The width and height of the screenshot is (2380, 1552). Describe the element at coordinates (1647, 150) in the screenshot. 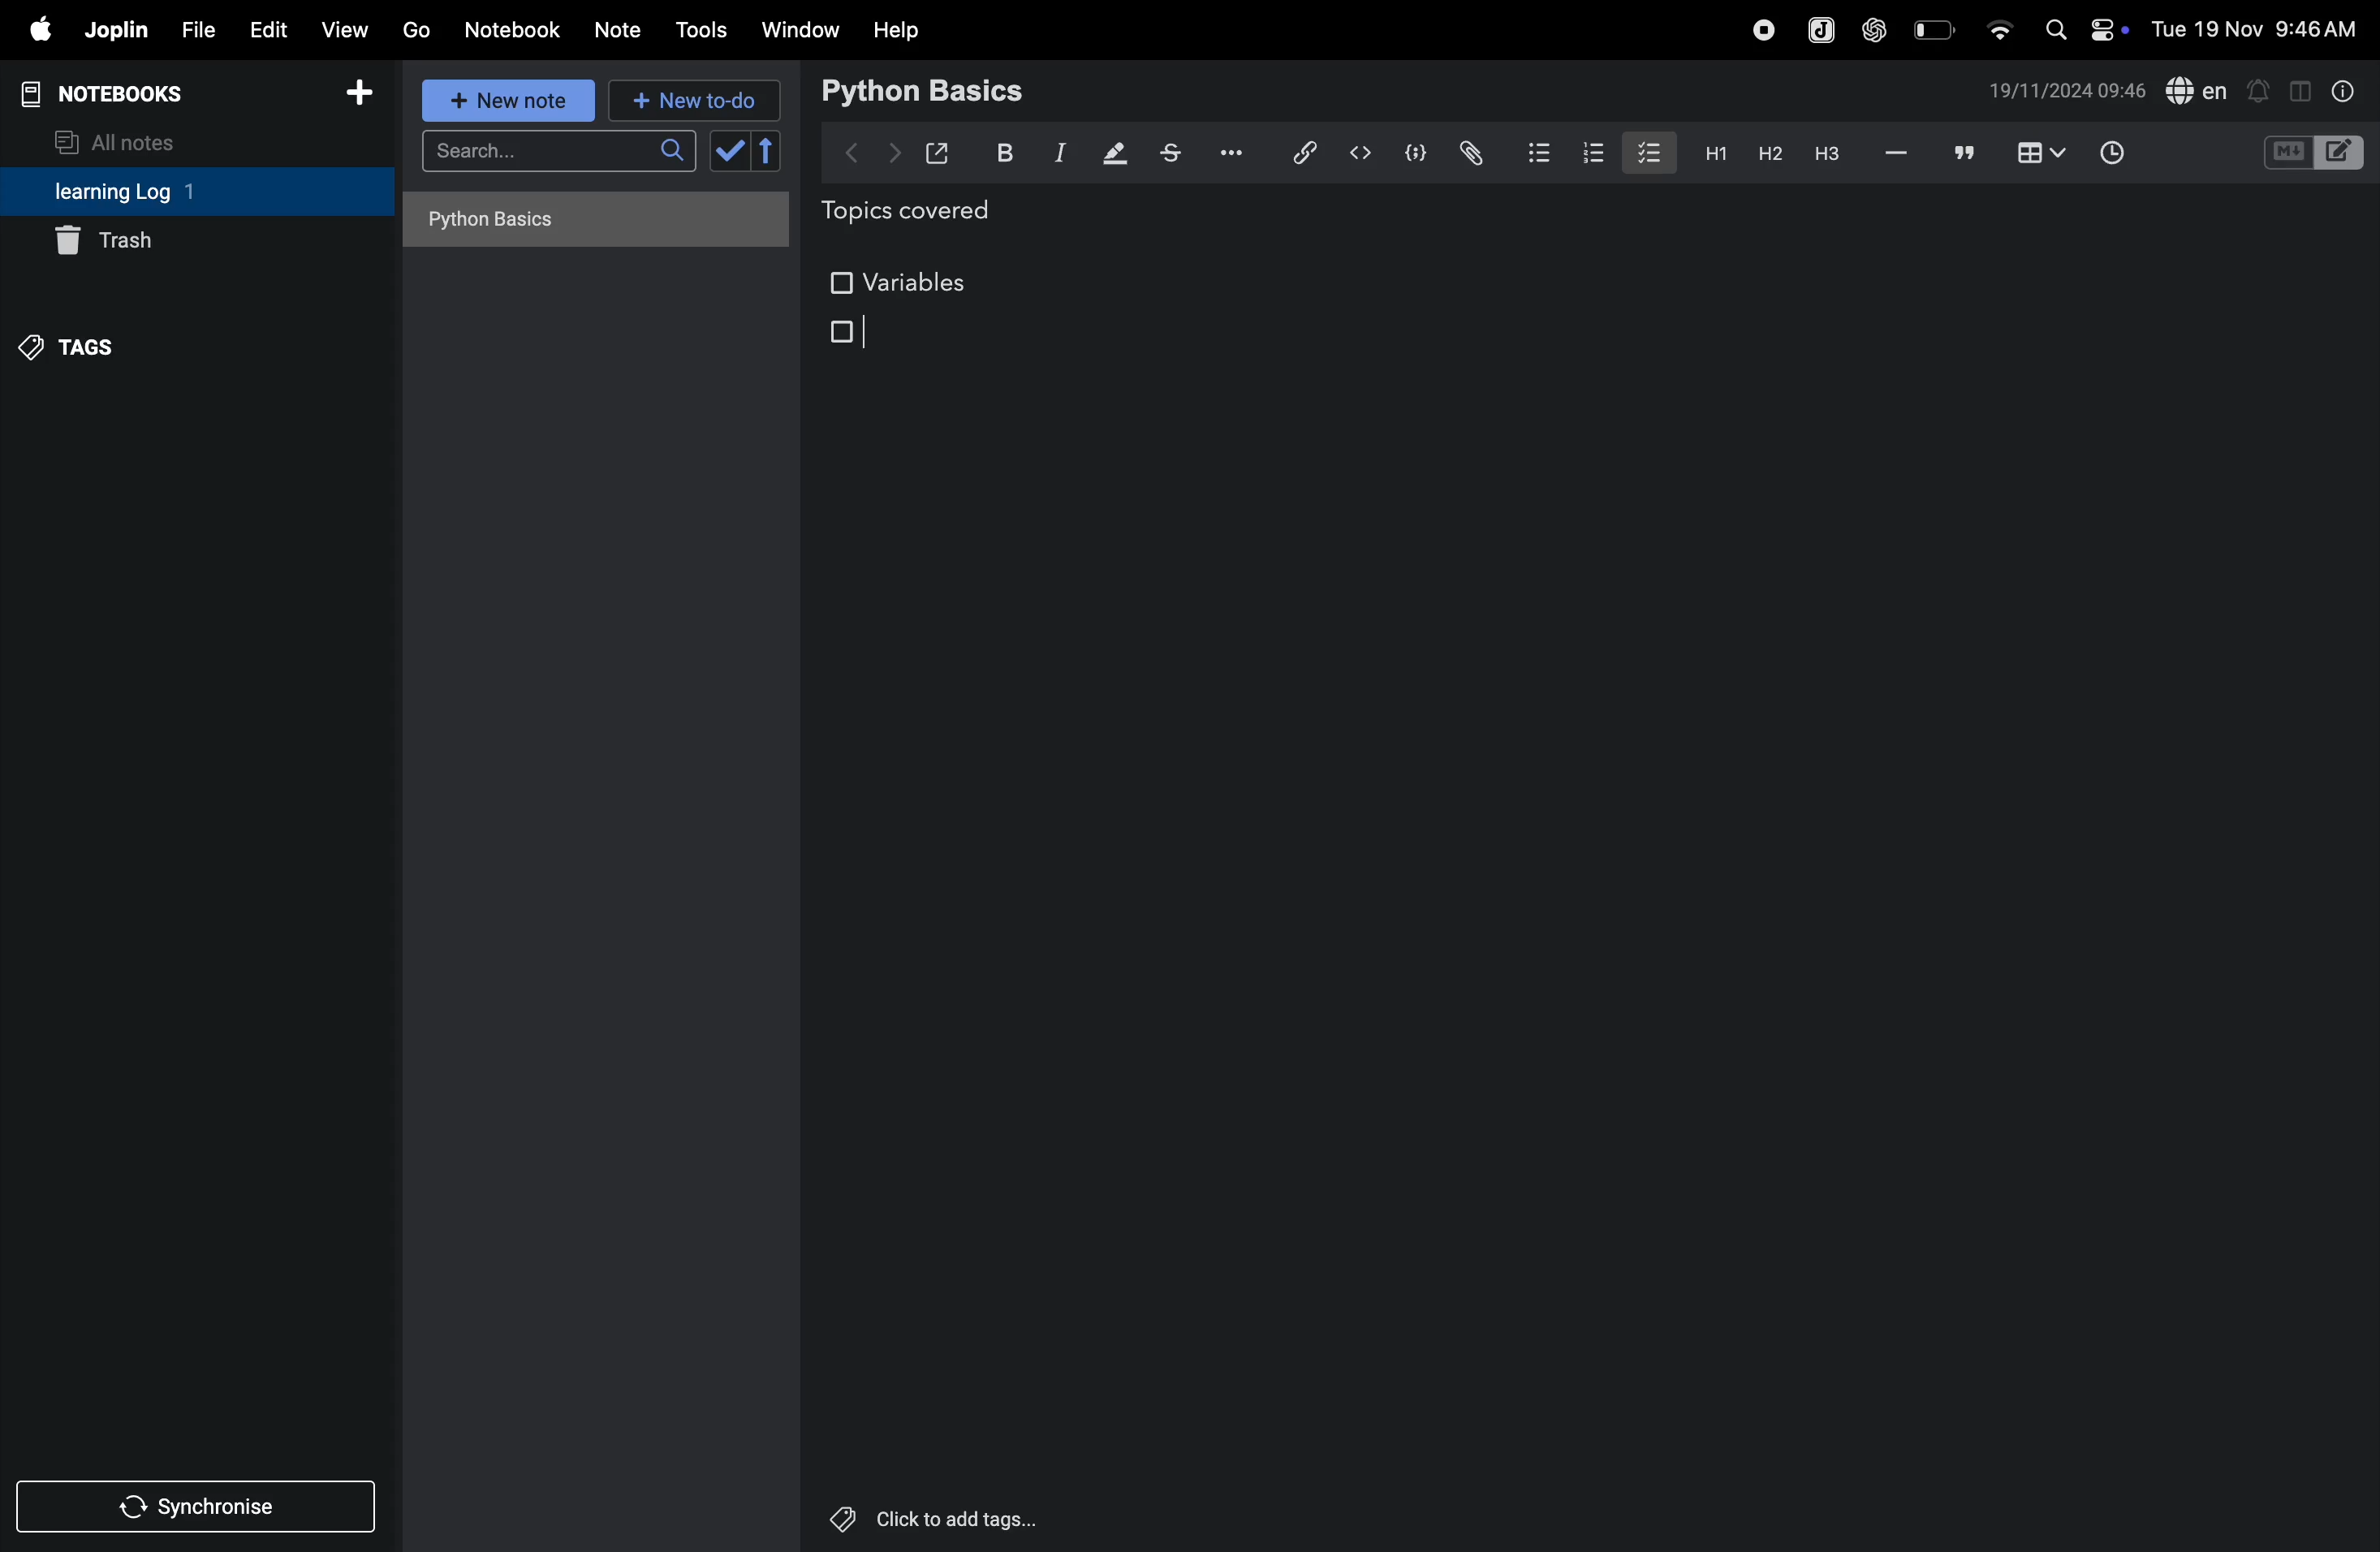

I see `checkbox` at that location.